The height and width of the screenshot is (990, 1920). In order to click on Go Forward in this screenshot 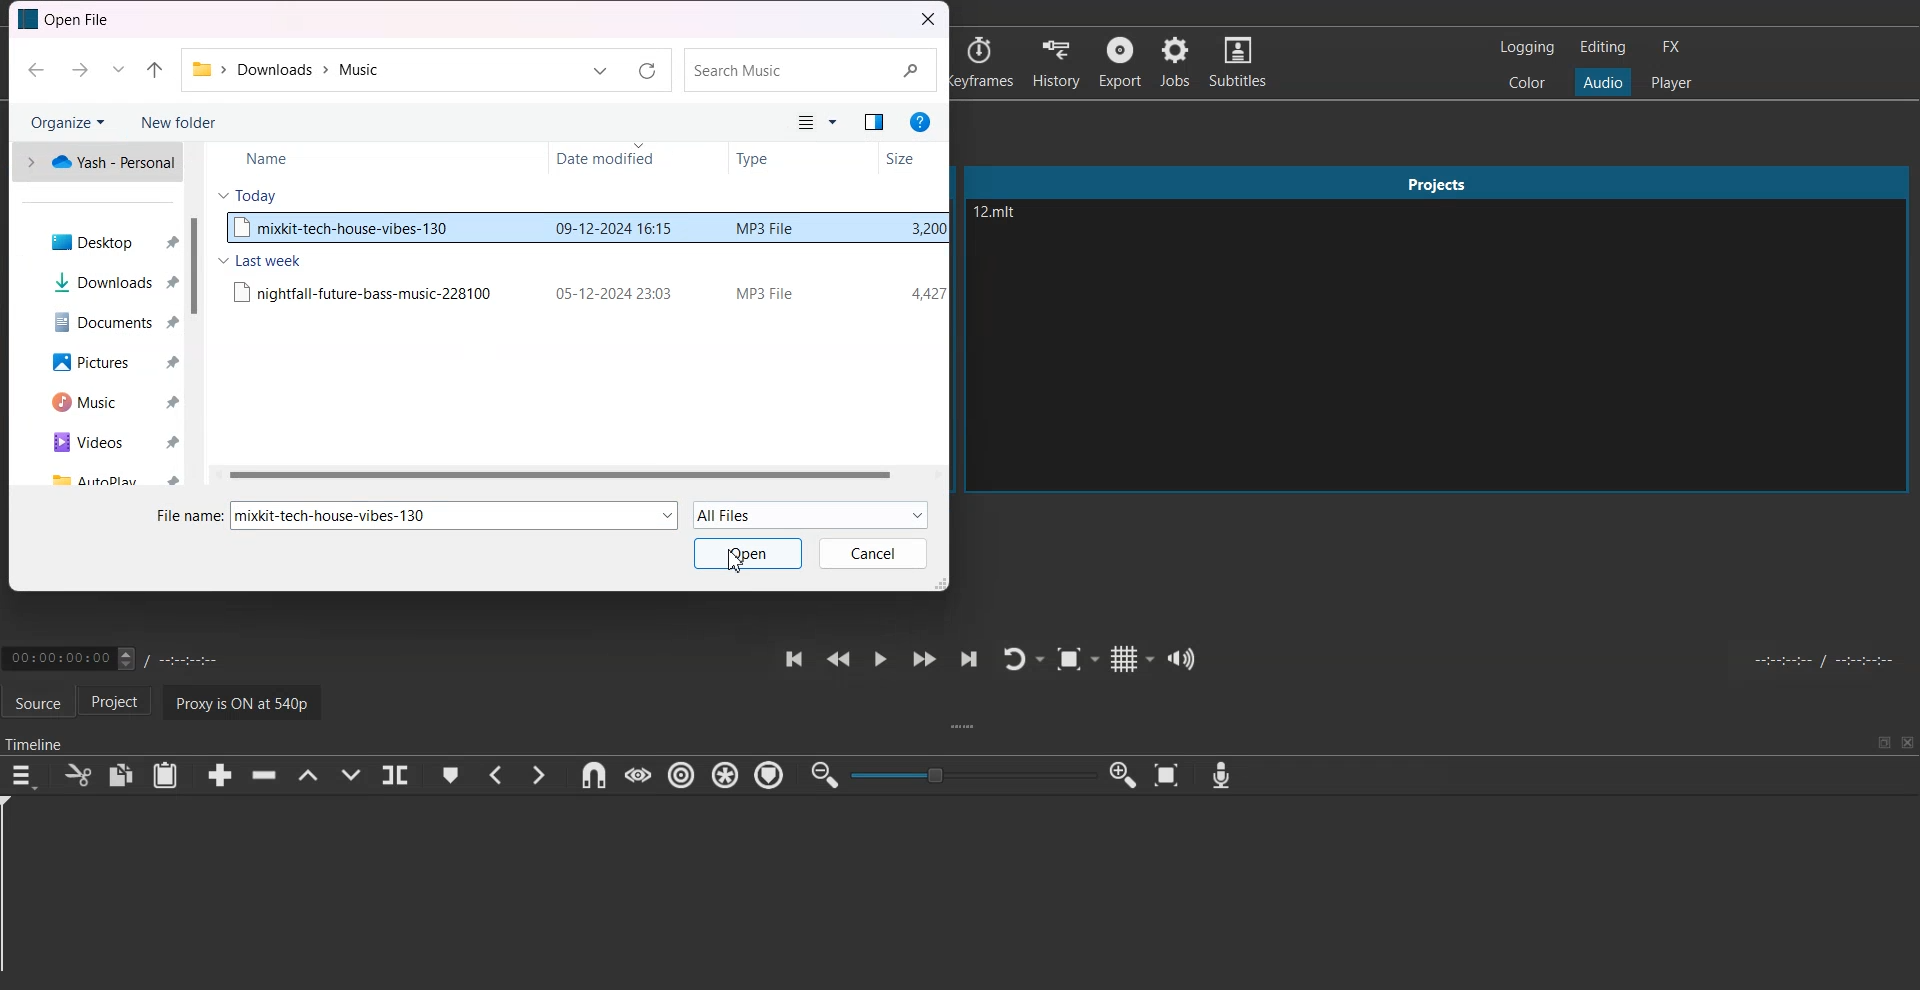, I will do `click(77, 70)`.